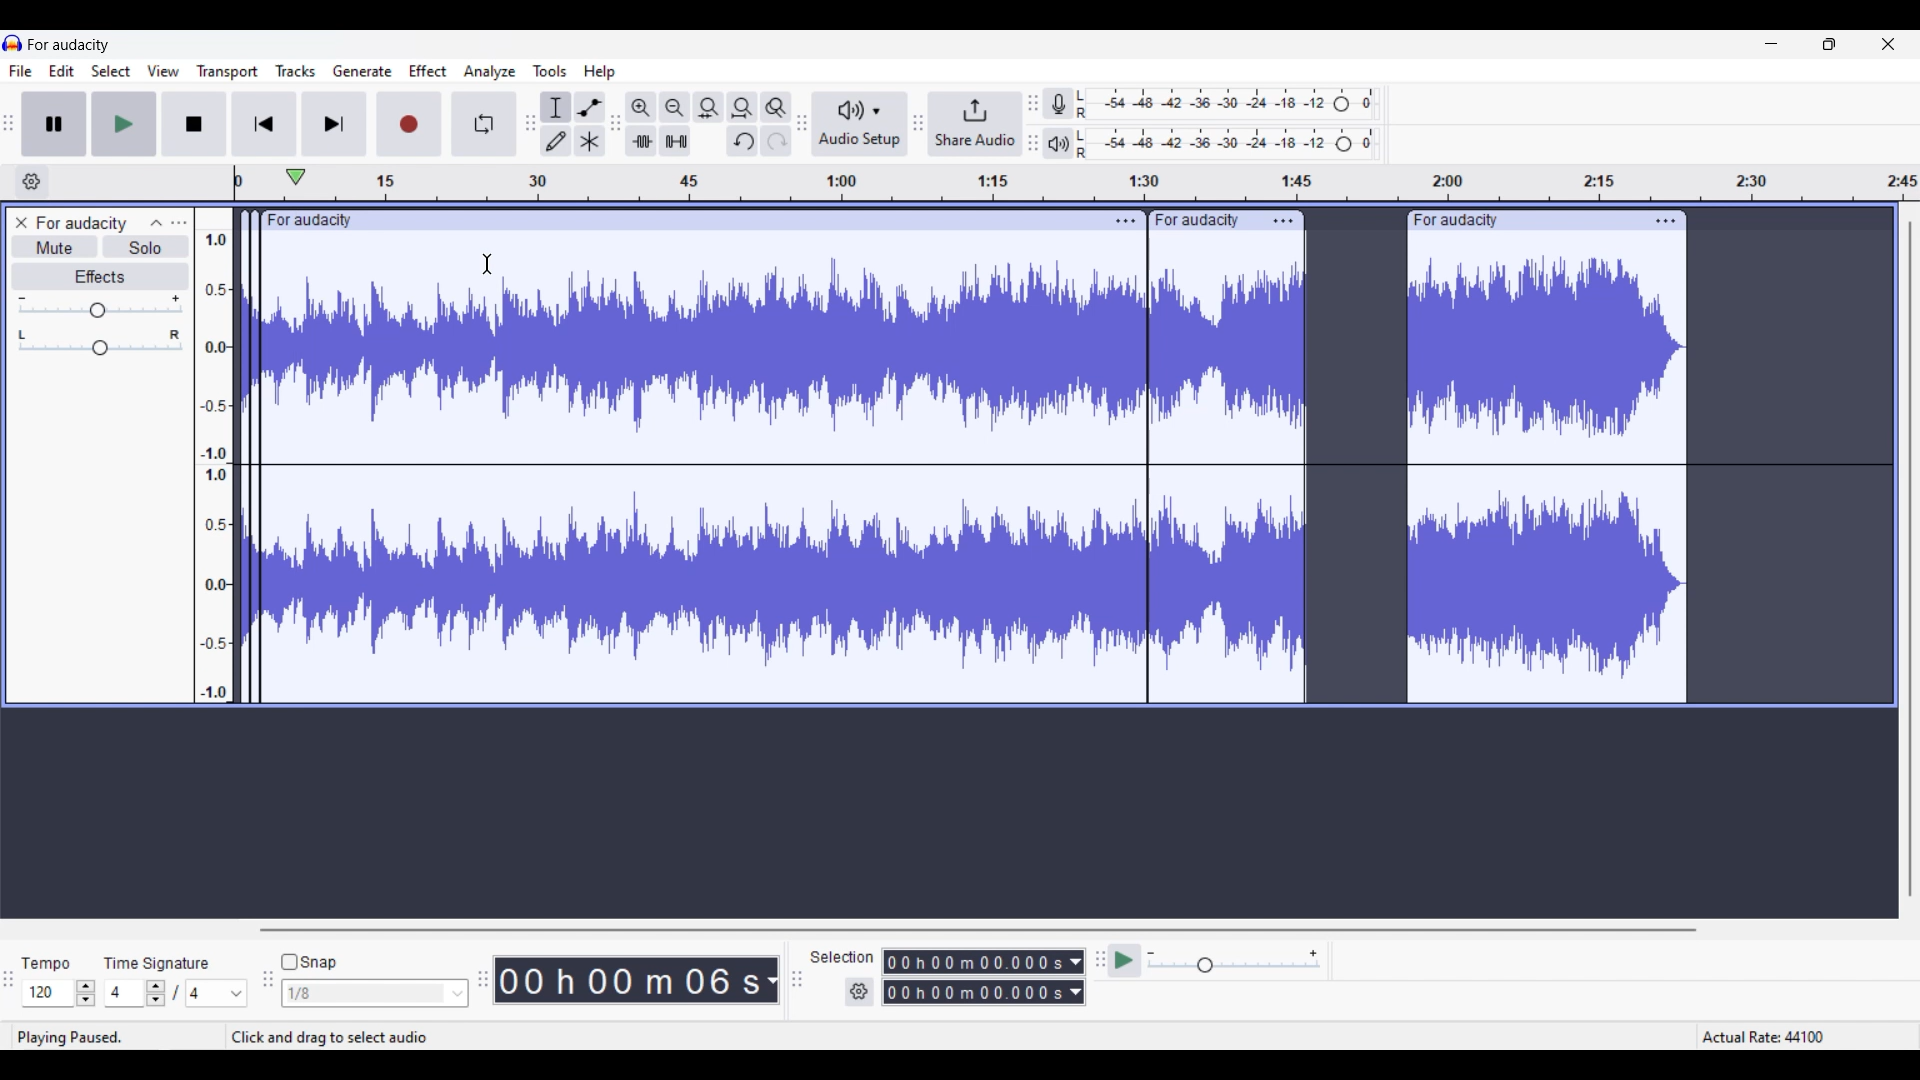 This screenshot has width=1920, height=1080. I want to click on Select menu, so click(111, 71).